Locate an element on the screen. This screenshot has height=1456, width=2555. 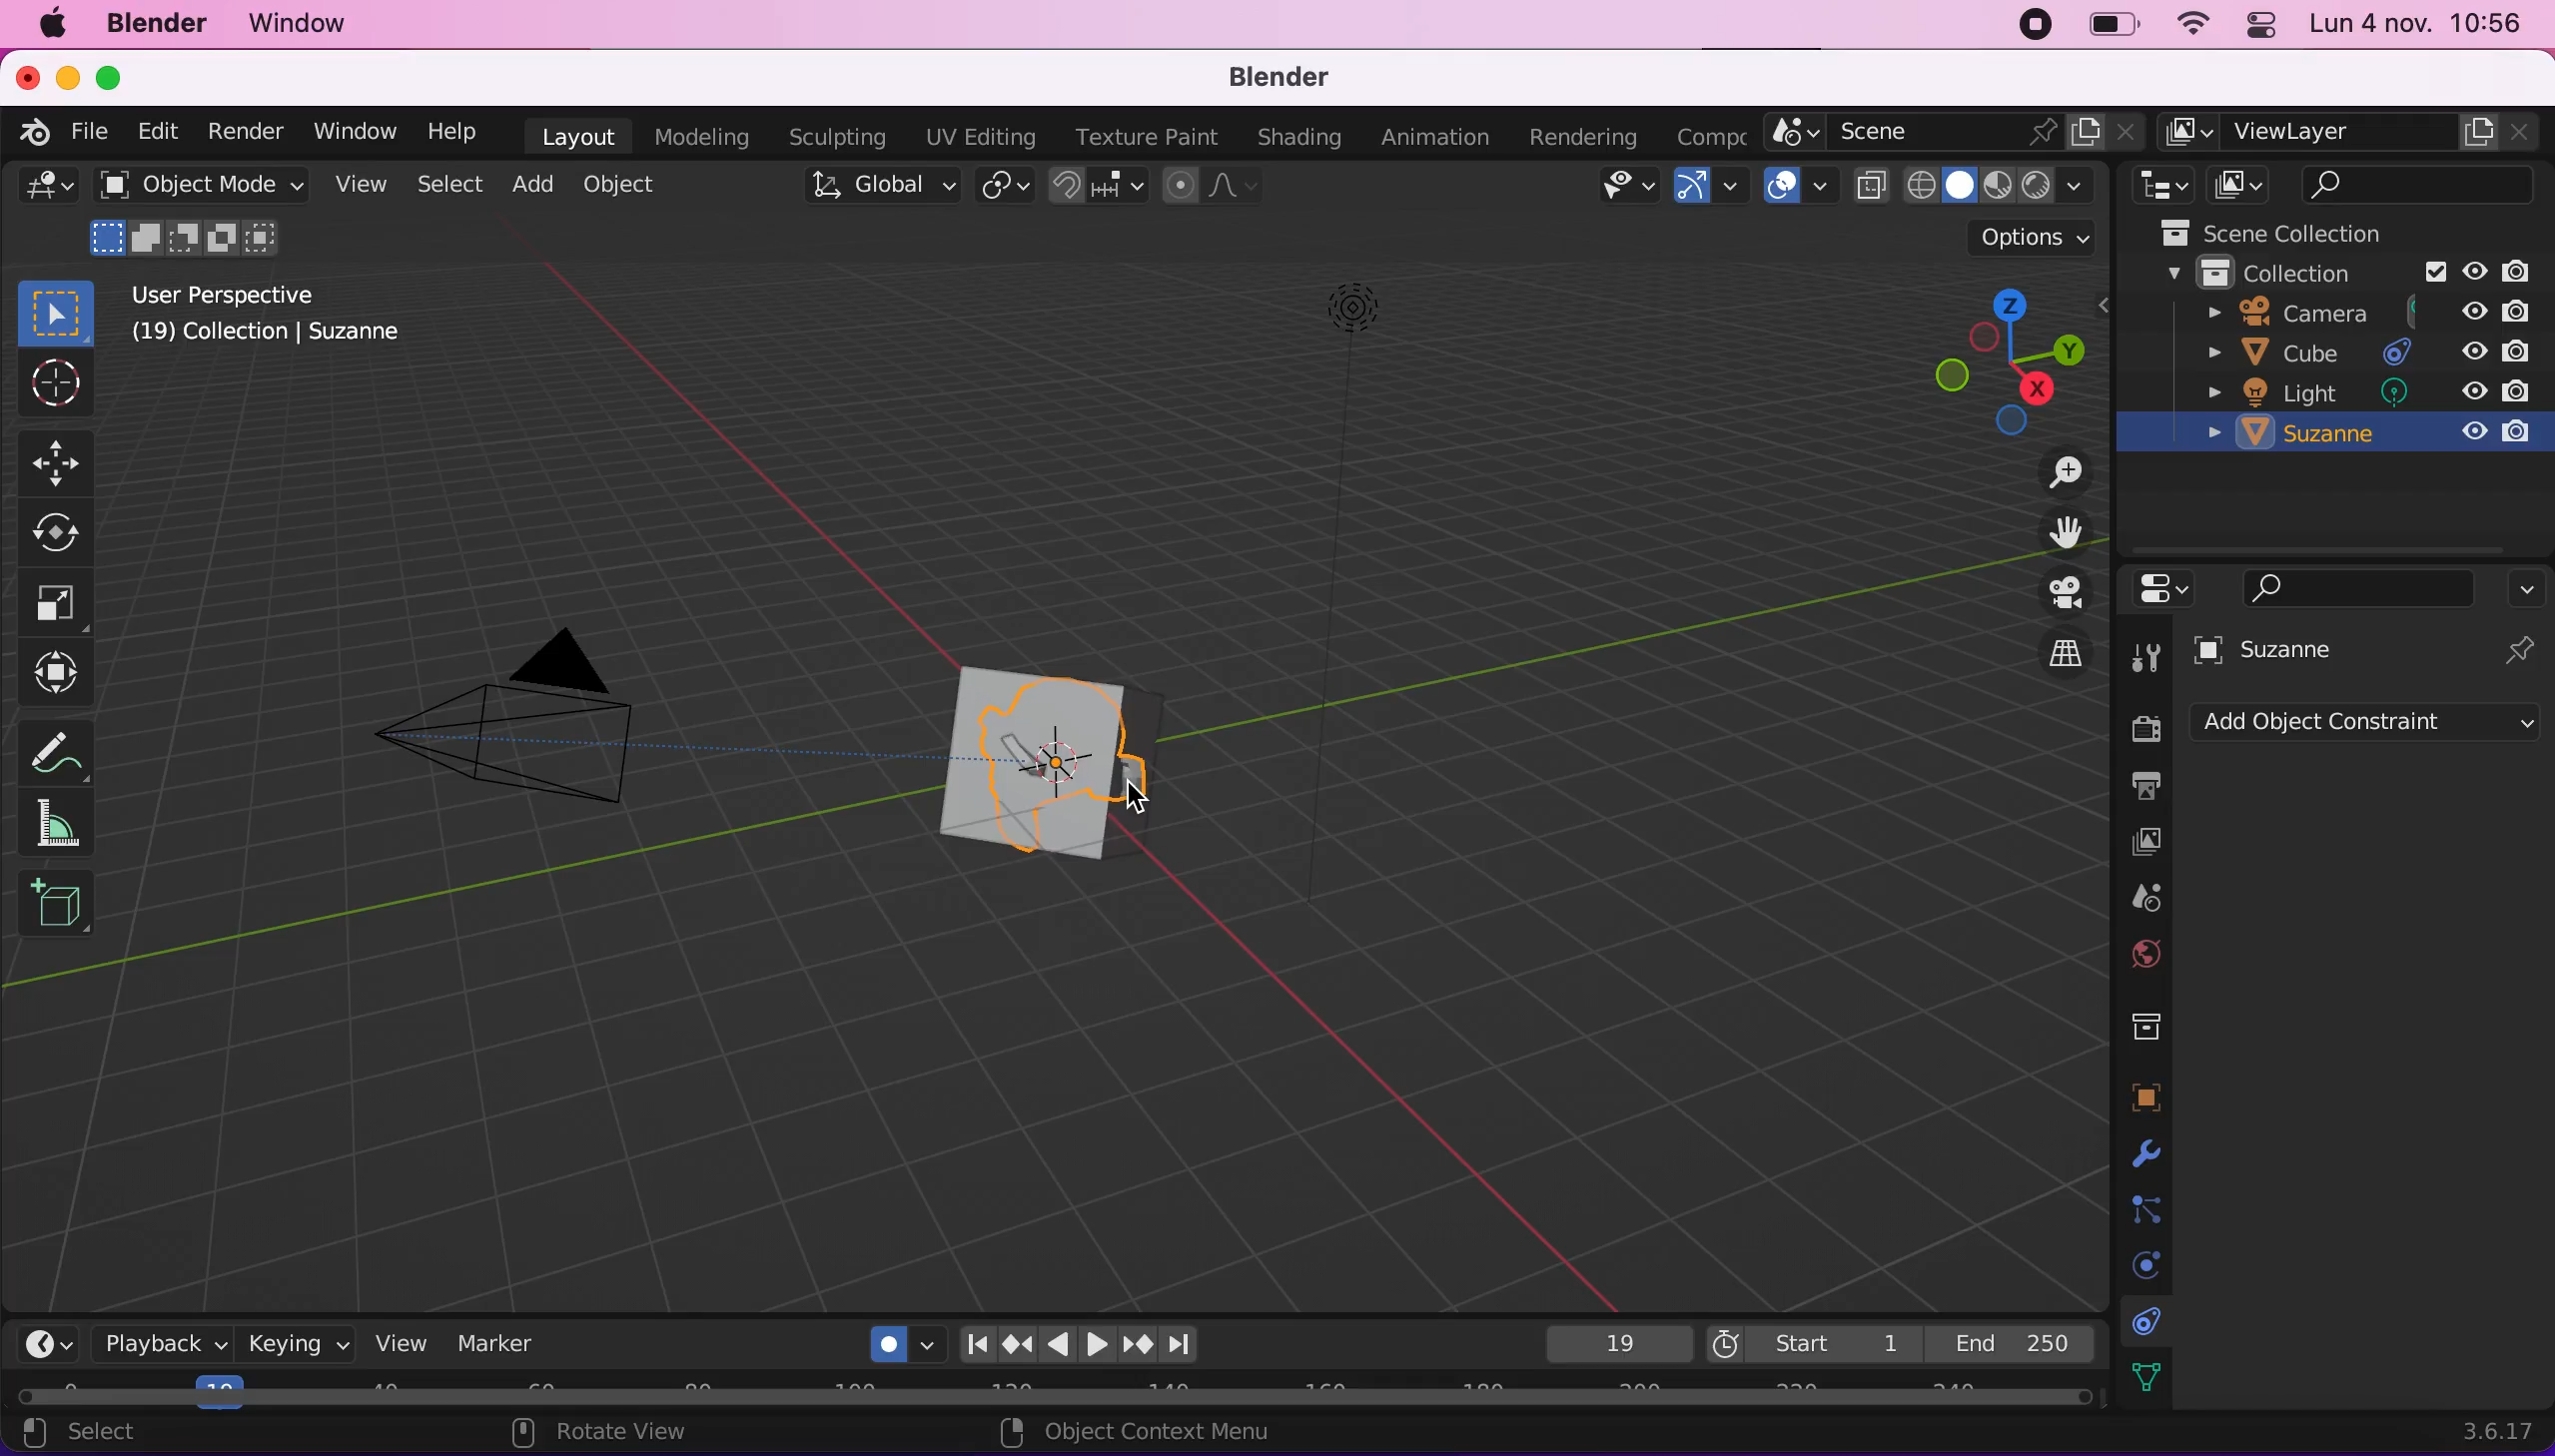
texture paint is located at coordinates (1147, 137).